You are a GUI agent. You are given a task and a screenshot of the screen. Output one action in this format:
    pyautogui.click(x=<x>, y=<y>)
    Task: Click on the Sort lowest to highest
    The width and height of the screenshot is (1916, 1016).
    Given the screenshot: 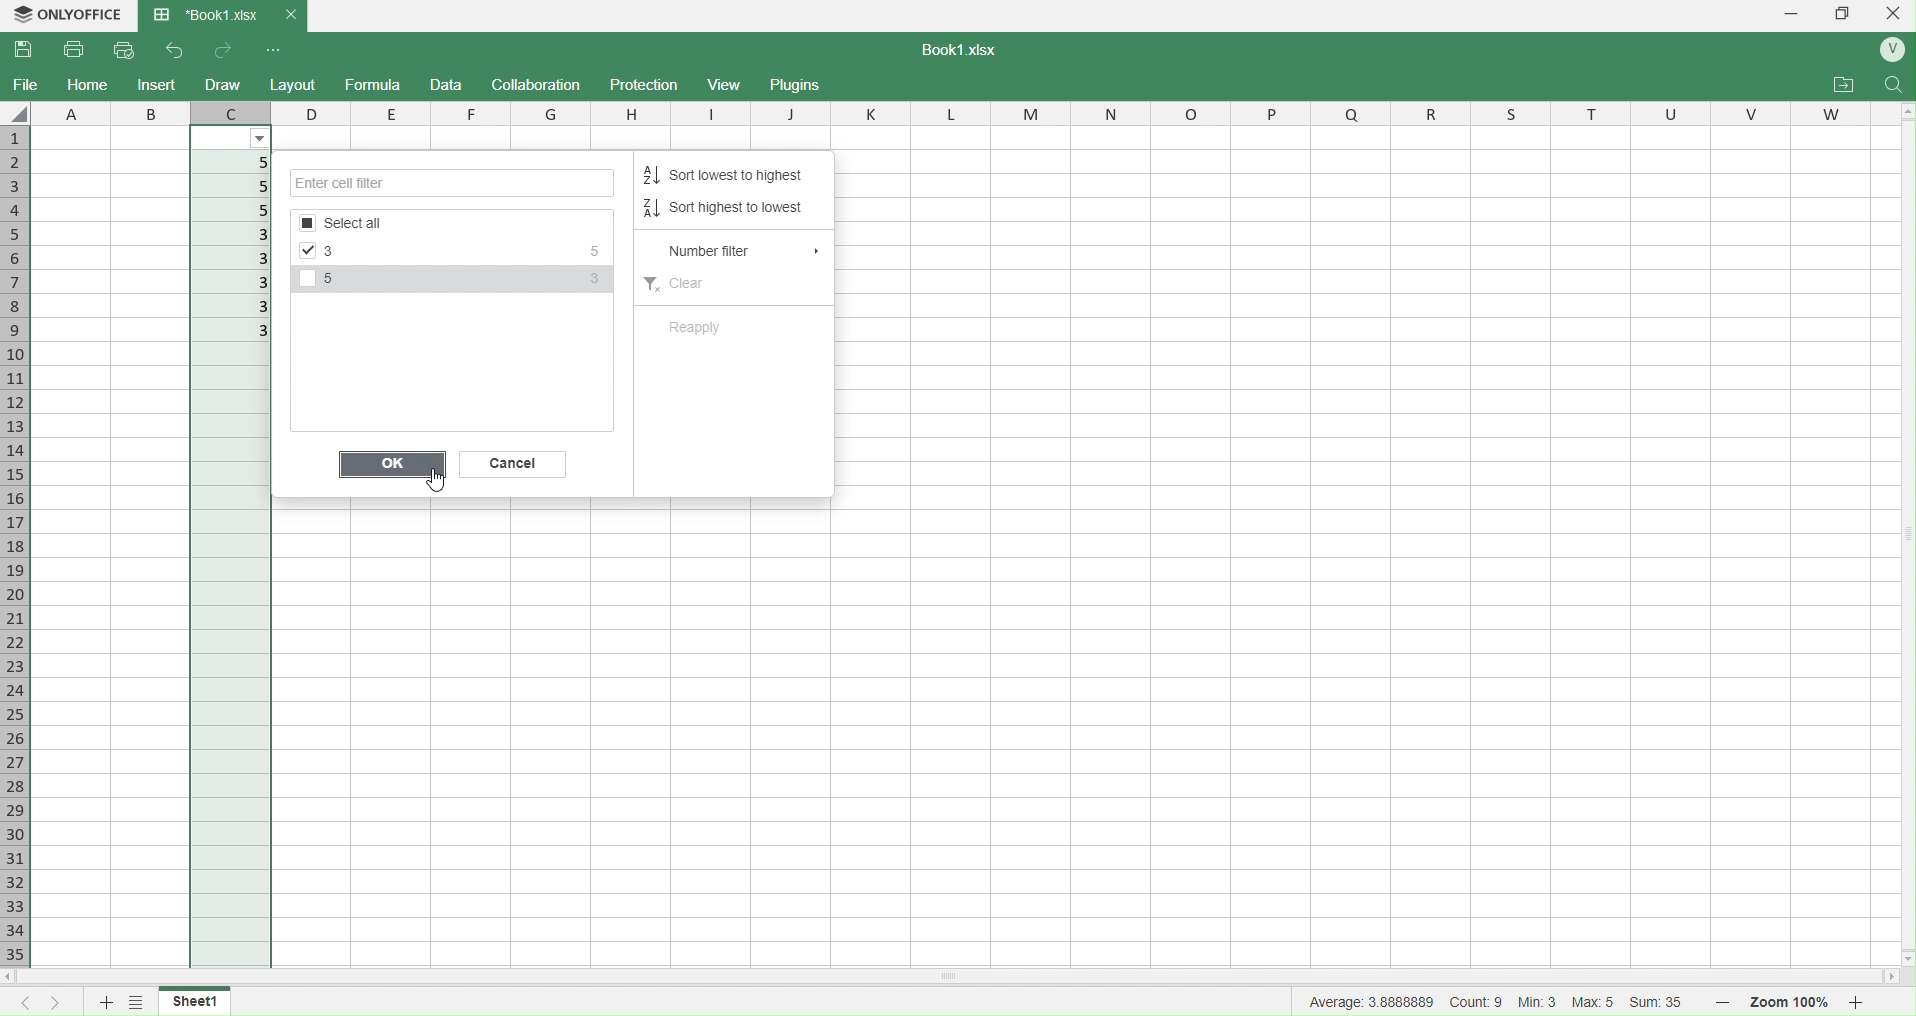 What is the action you would take?
    pyautogui.click(x=732, y=176)
    